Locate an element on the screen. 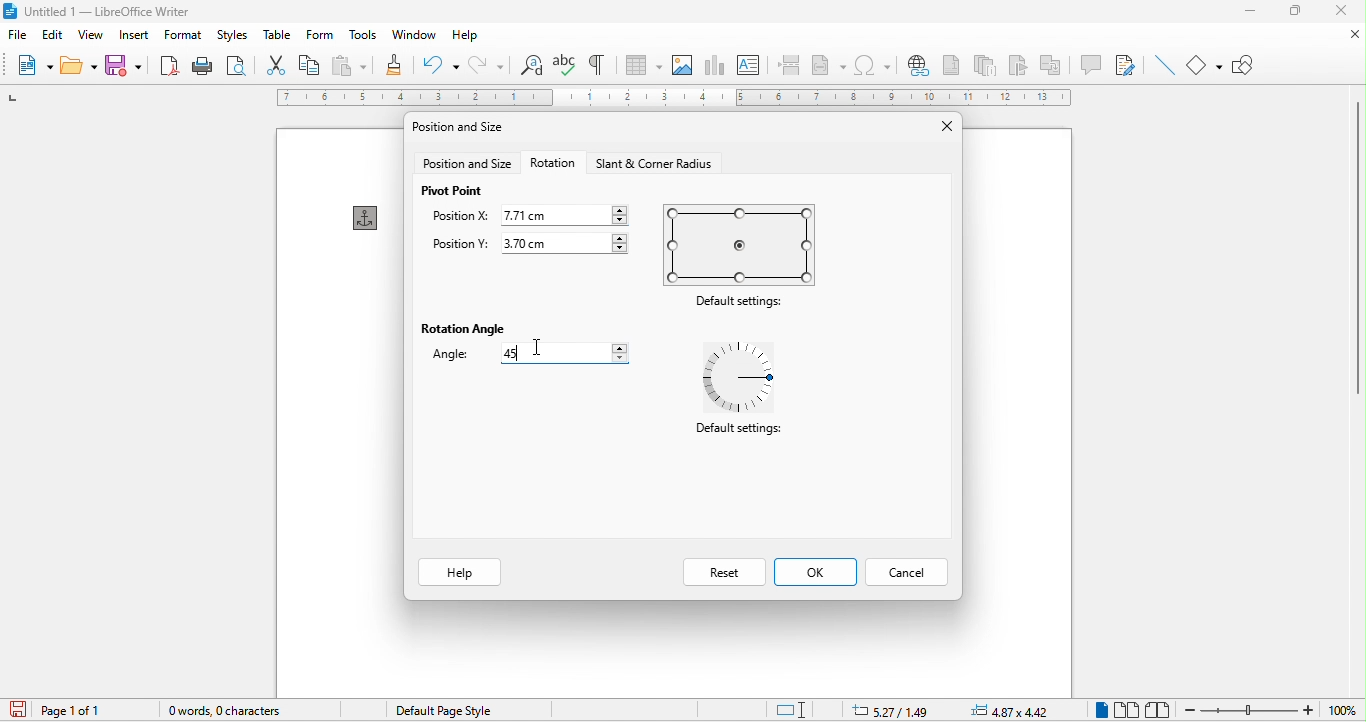  redo is located at coordinates (490, 67).